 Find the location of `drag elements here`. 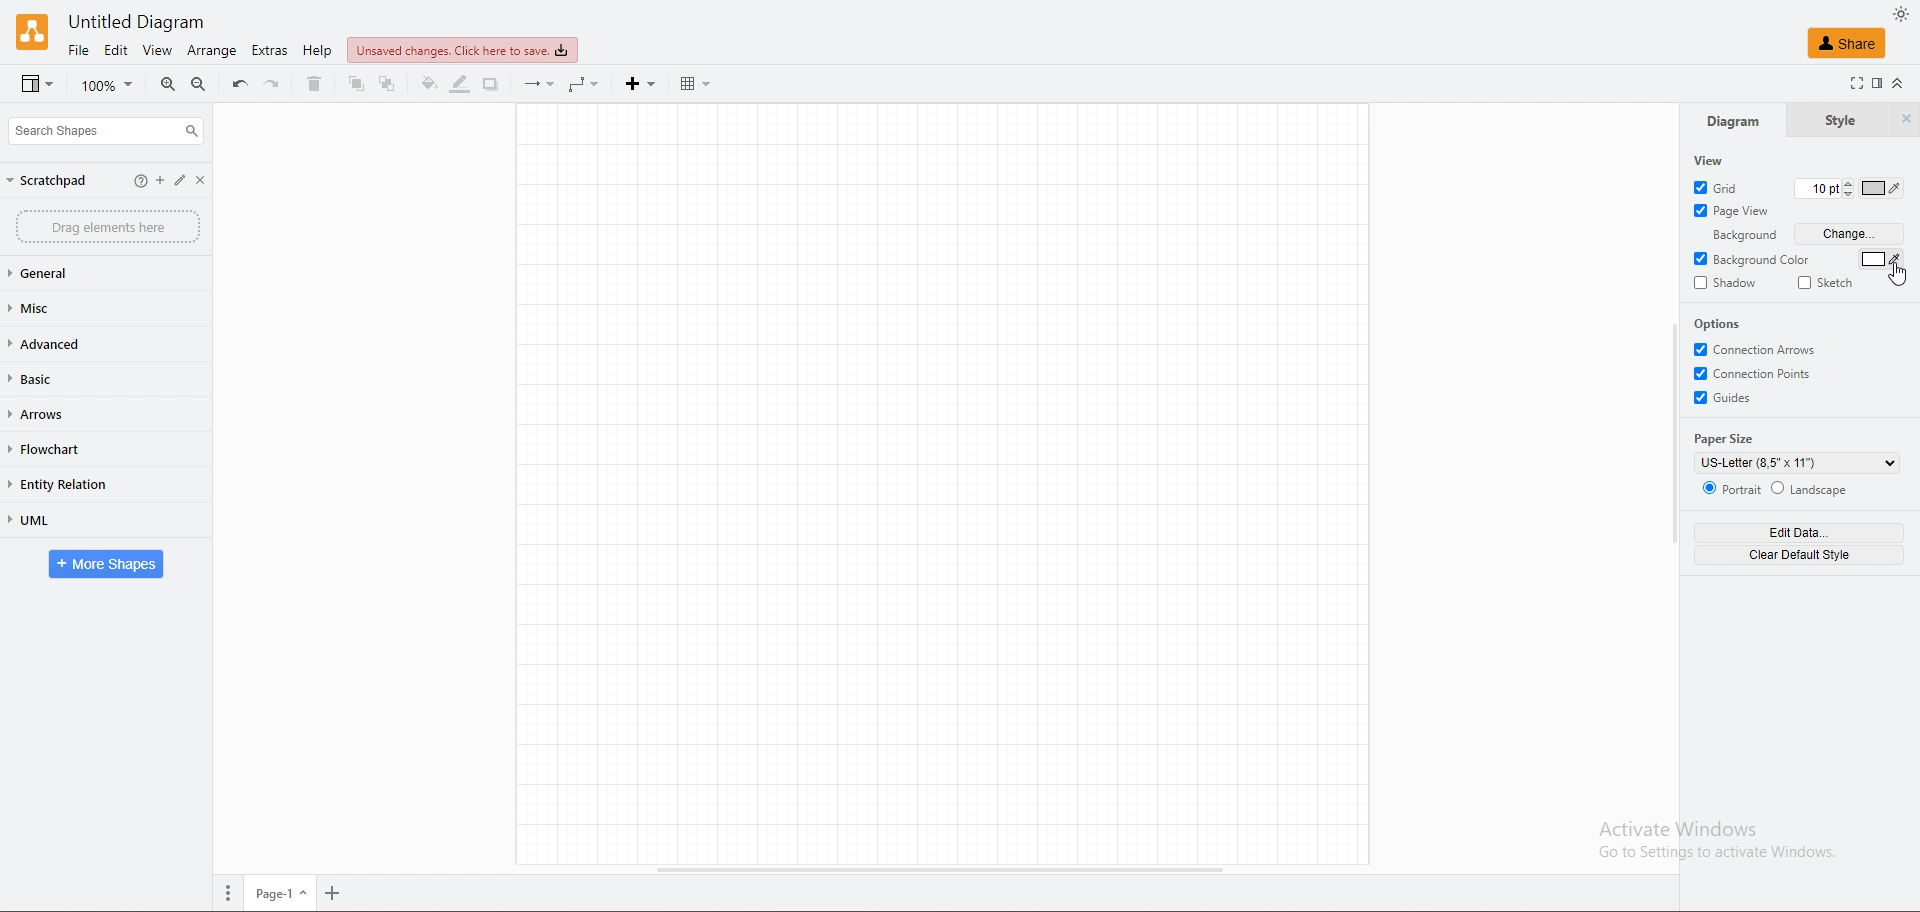

drag elements here is located at coordinates (110, 227).